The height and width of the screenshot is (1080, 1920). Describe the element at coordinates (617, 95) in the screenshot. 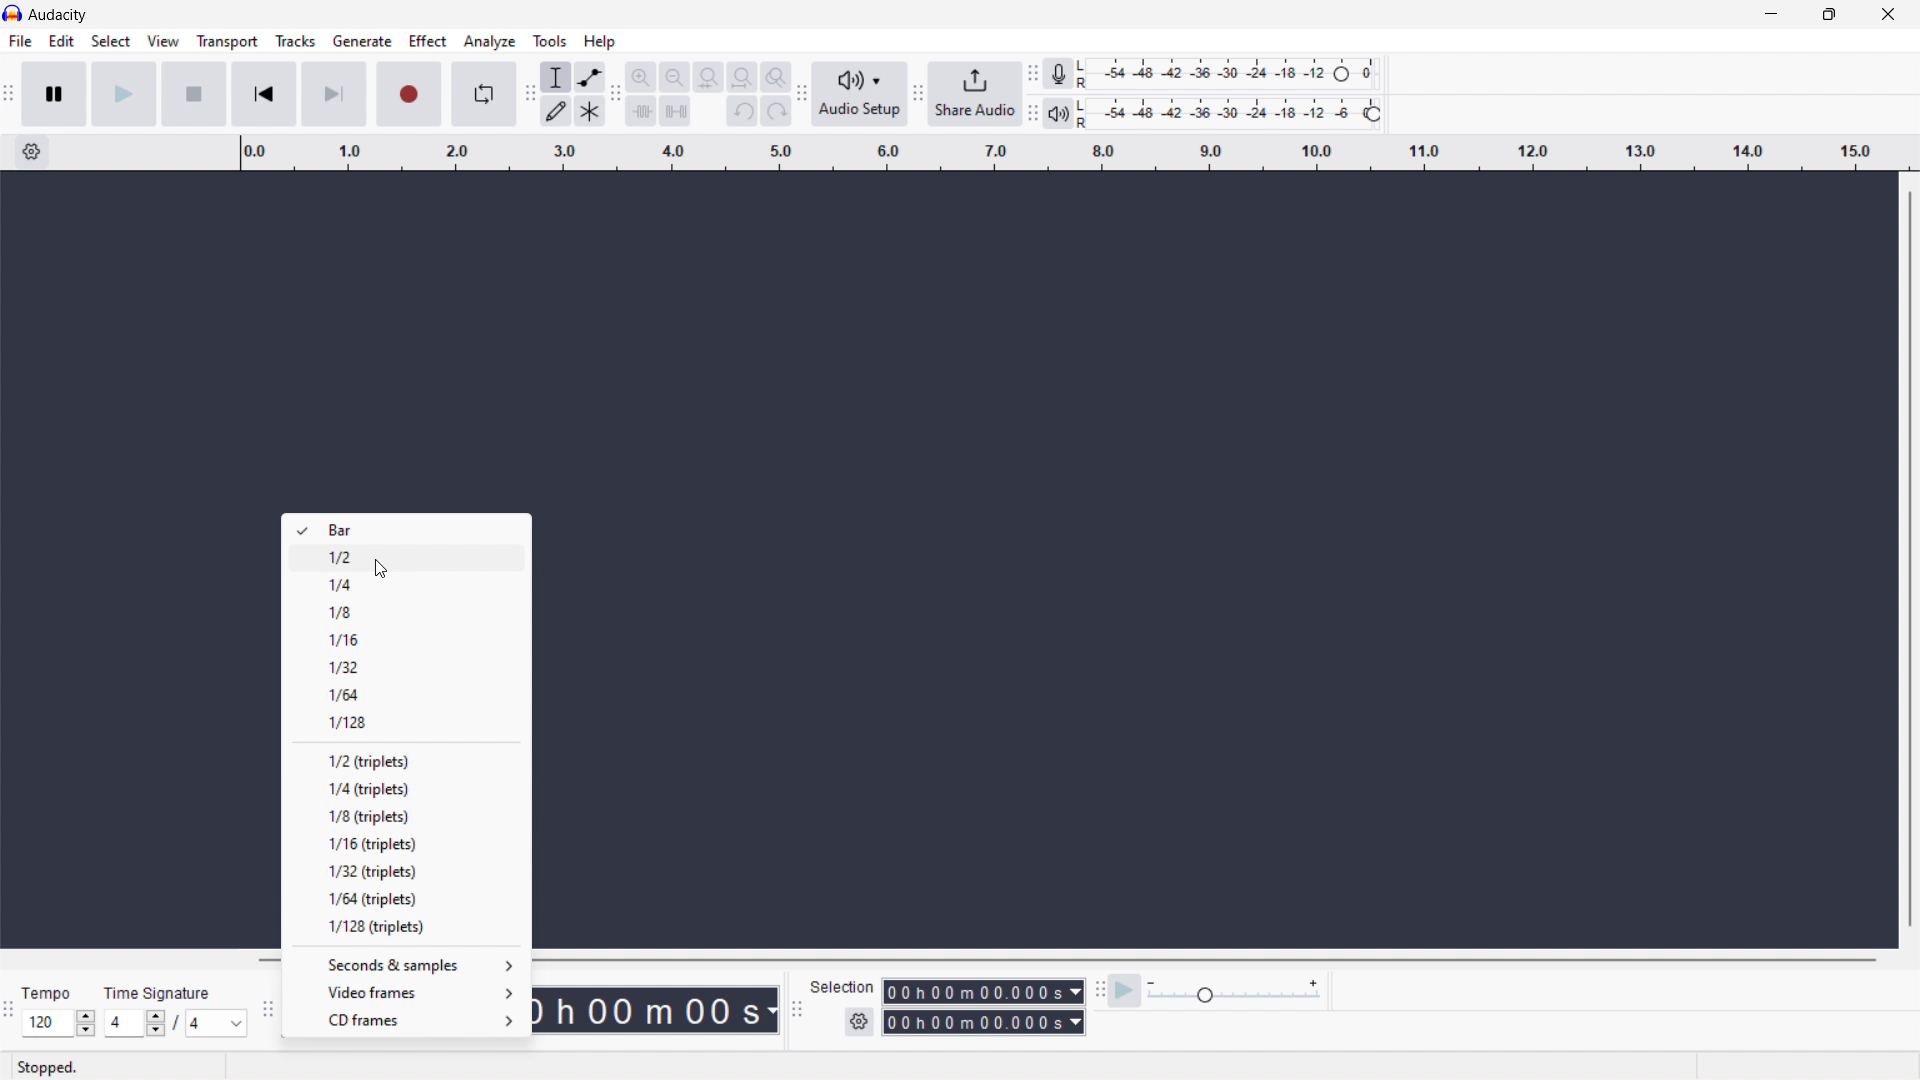

I see `audacity edit toolbar` at that location.